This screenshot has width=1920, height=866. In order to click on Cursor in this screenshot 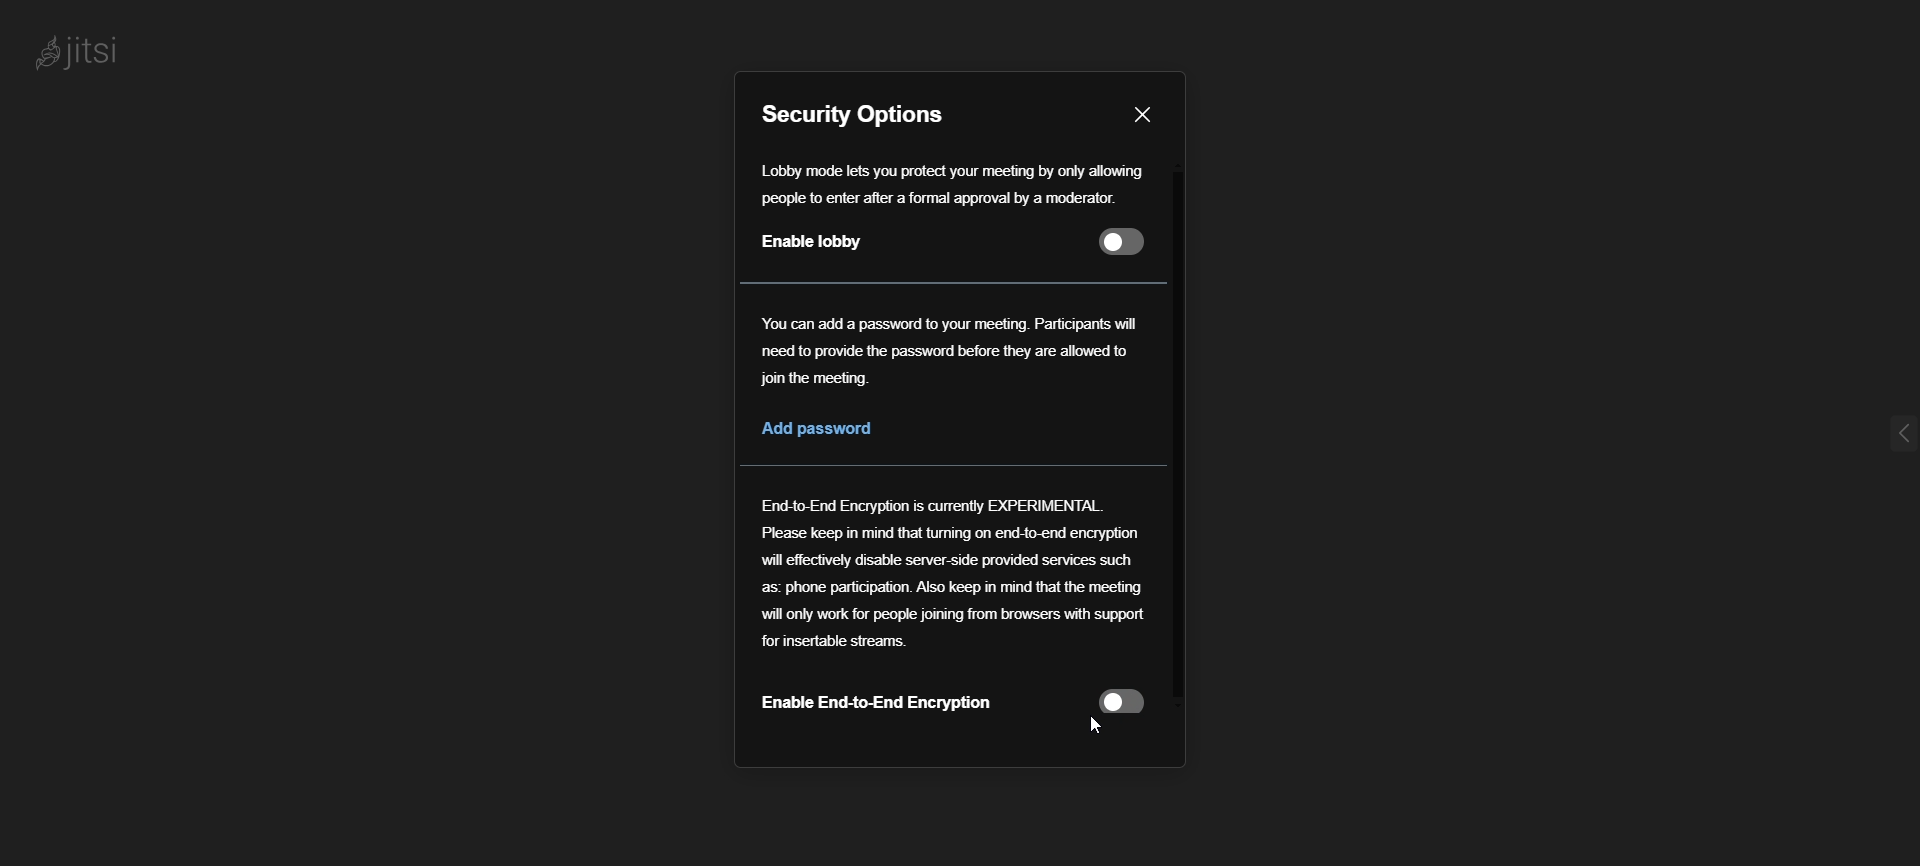, I will do `click(1103, 728)`.